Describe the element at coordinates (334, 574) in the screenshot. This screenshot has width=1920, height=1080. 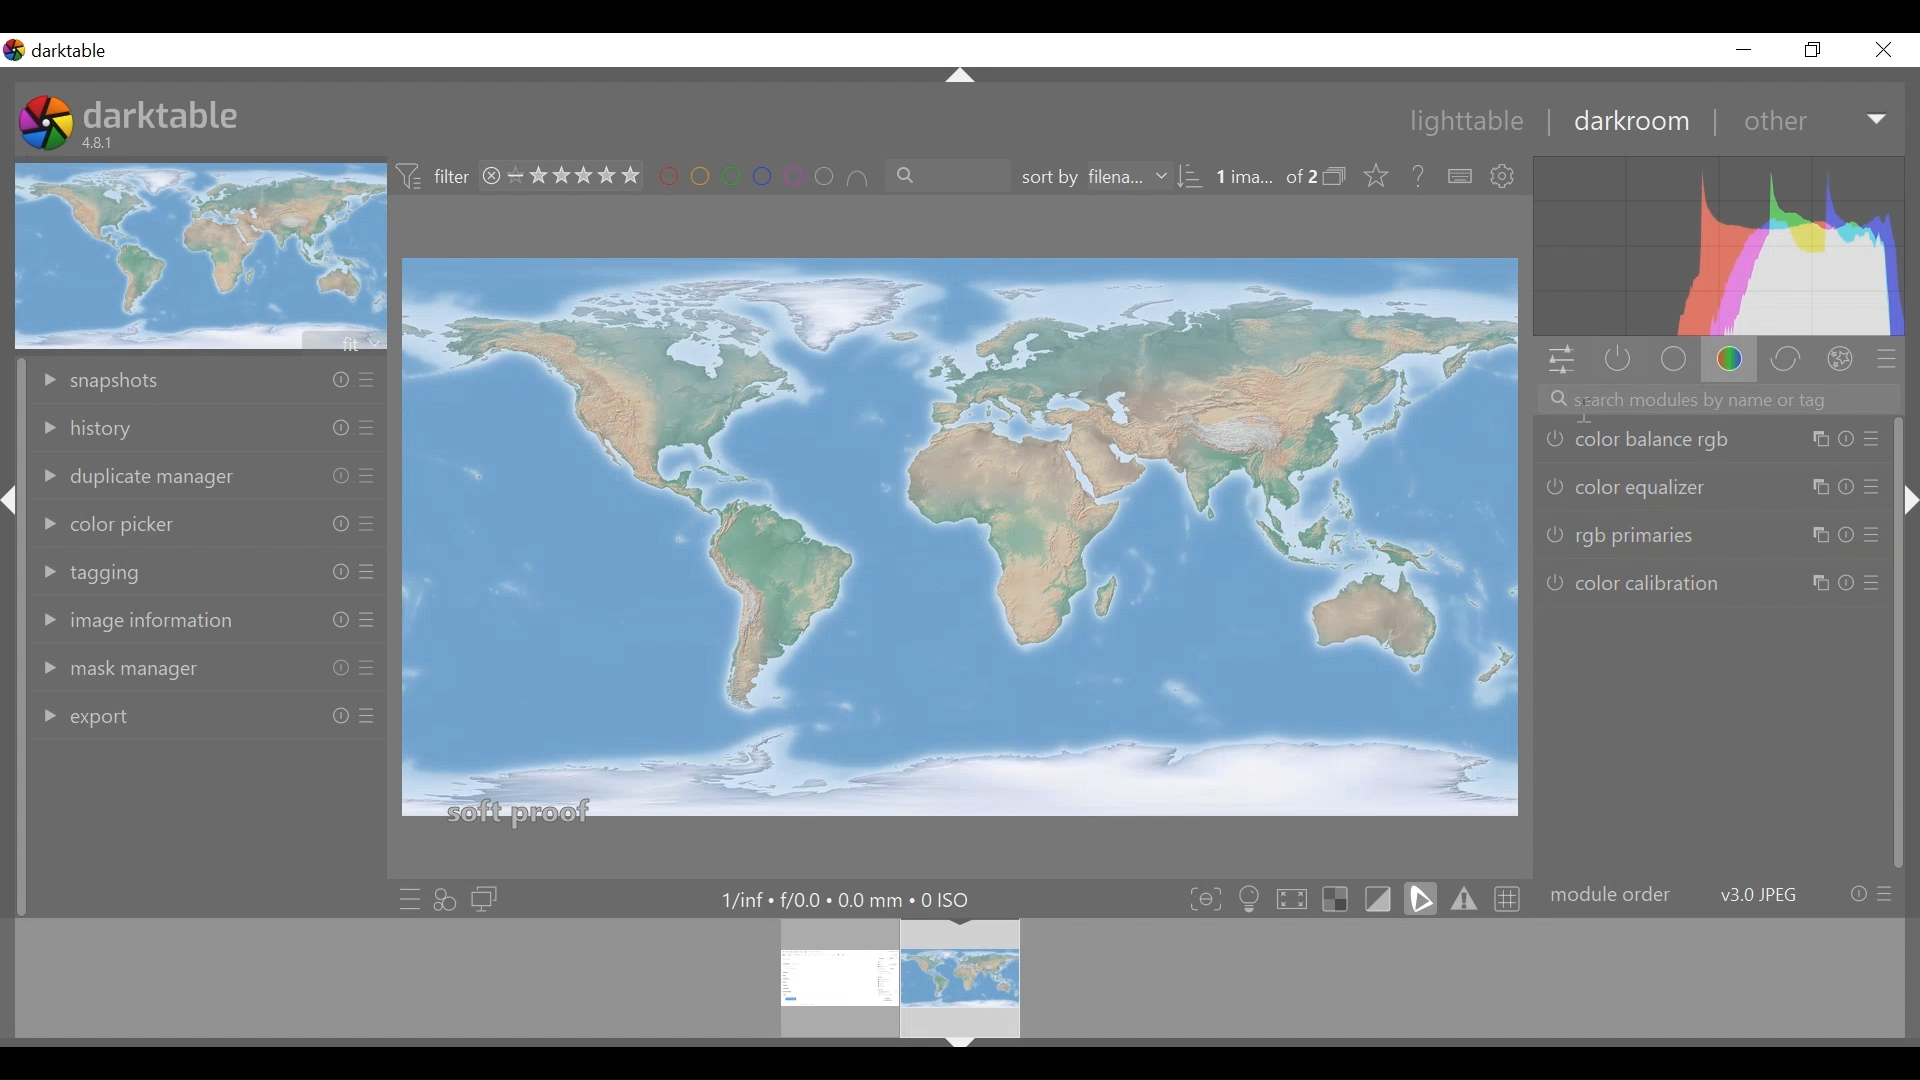
I see `` at that location.